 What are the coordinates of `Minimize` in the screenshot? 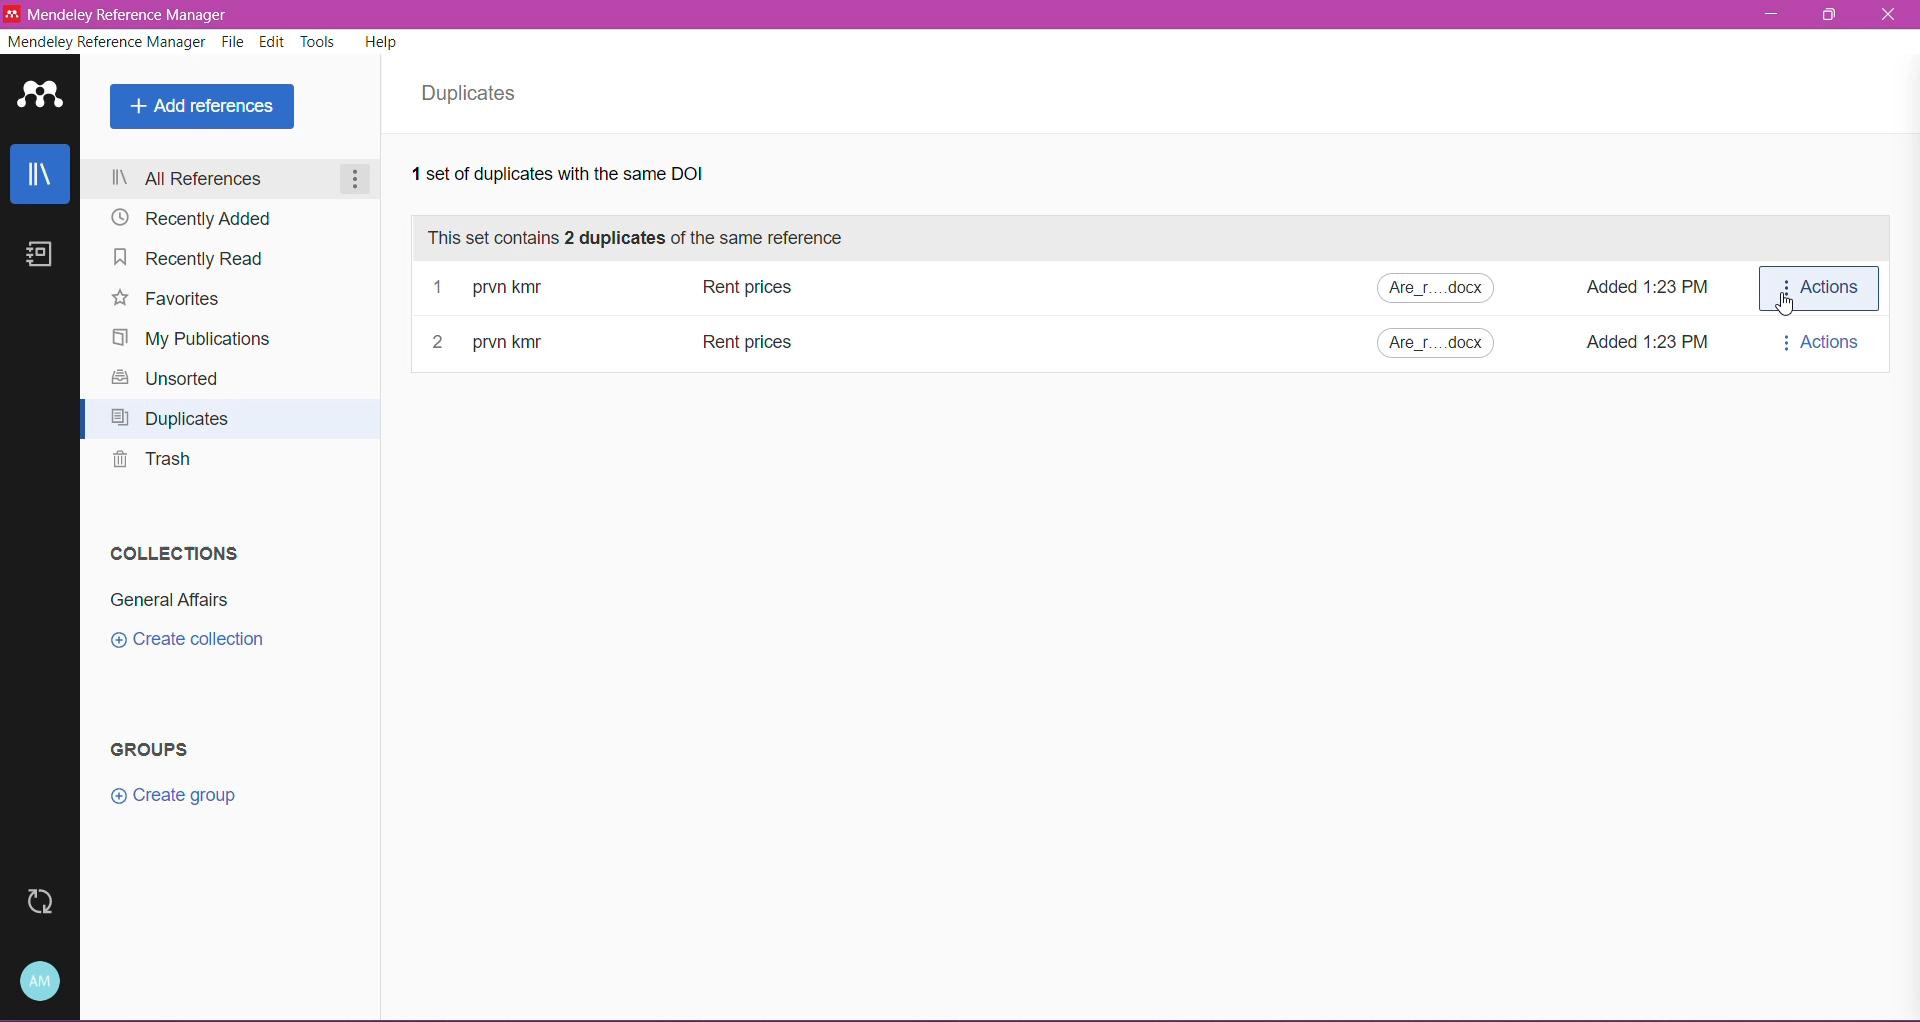 It's located at (1767, 14).